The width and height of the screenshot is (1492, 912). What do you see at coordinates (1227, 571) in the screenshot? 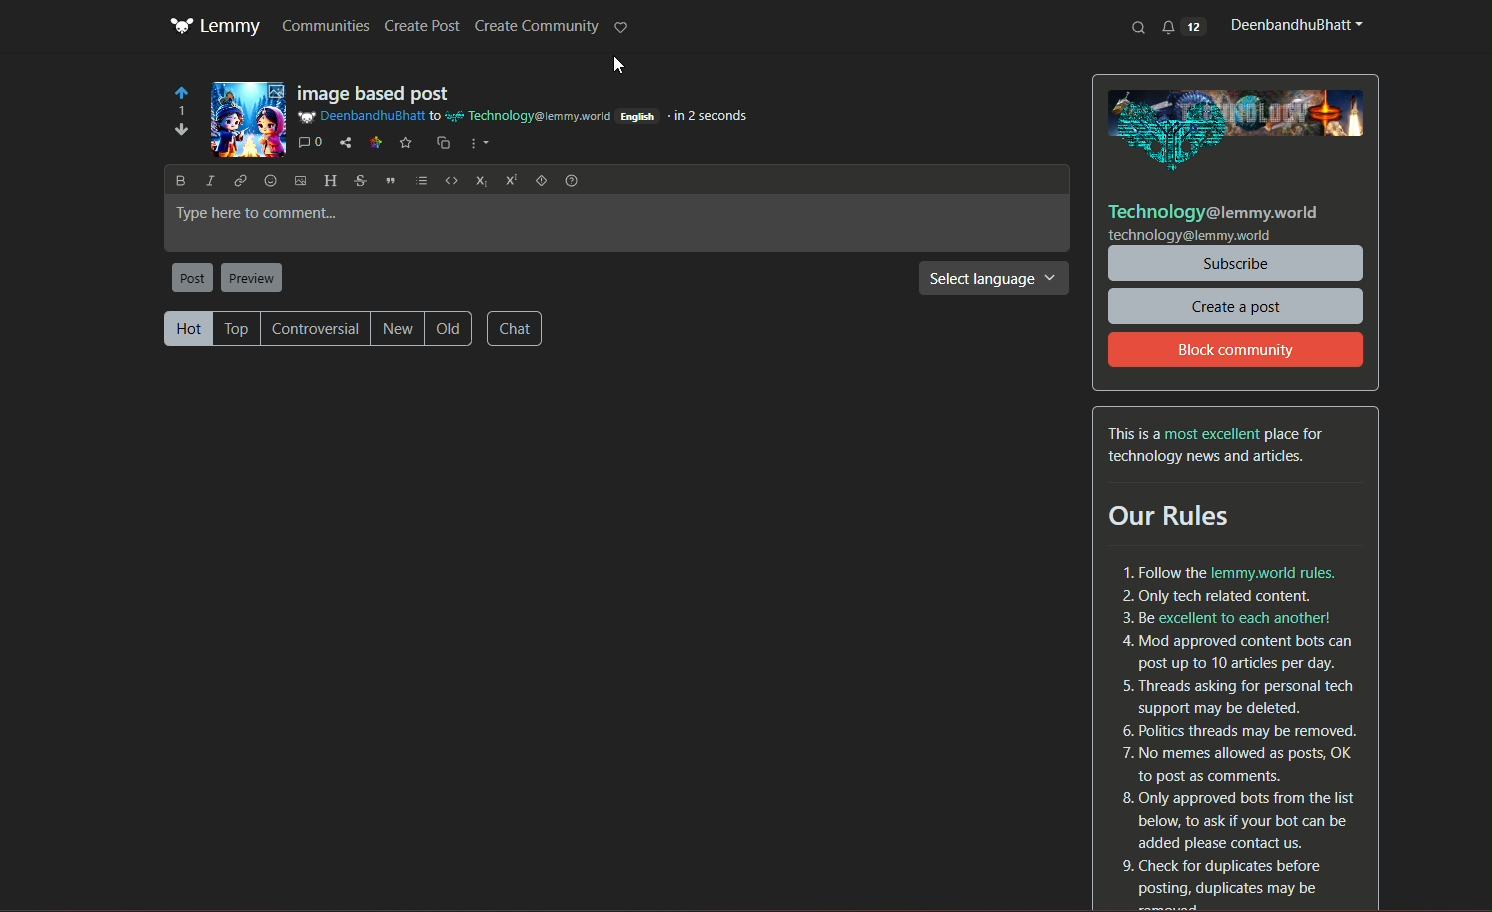
I see `1. Follow the lemmy.world rules.` at bounding box center [1227, 571].